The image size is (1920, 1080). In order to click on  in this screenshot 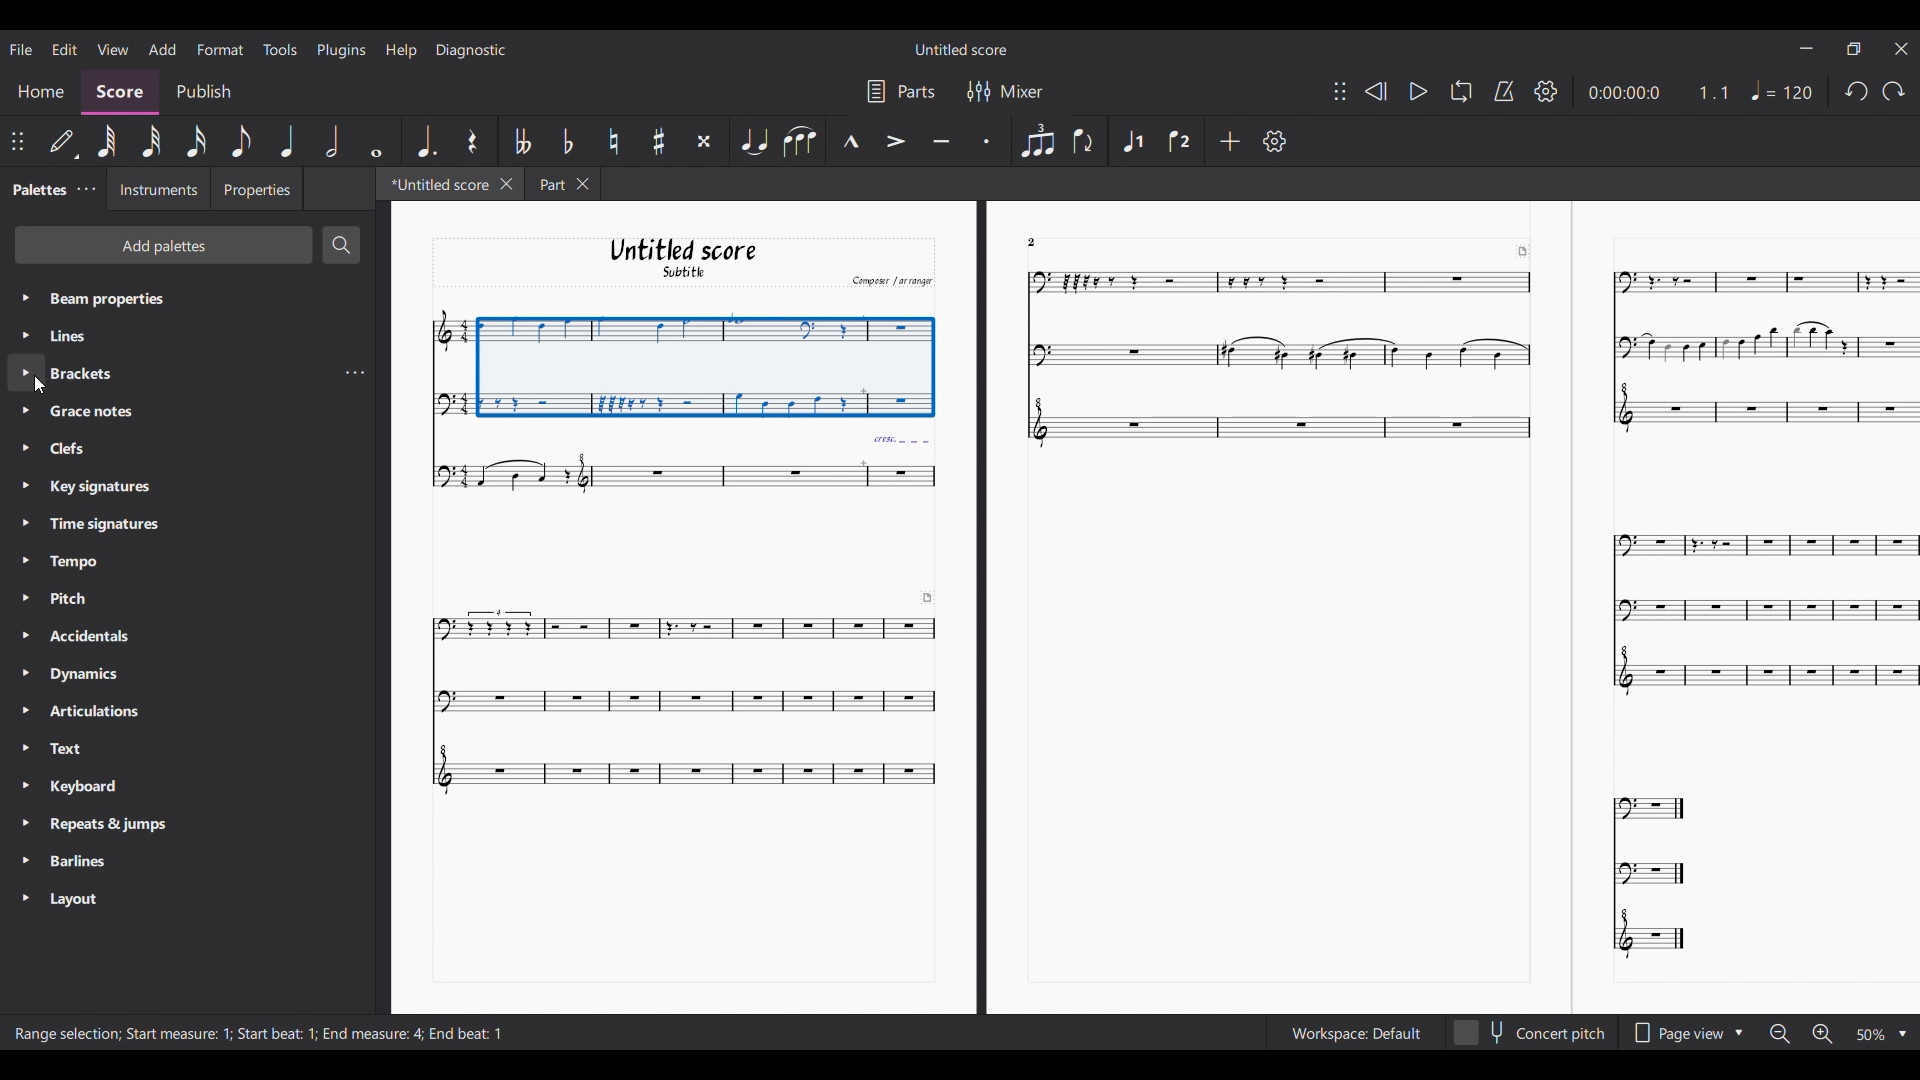, I will do `click(21, 788)`.